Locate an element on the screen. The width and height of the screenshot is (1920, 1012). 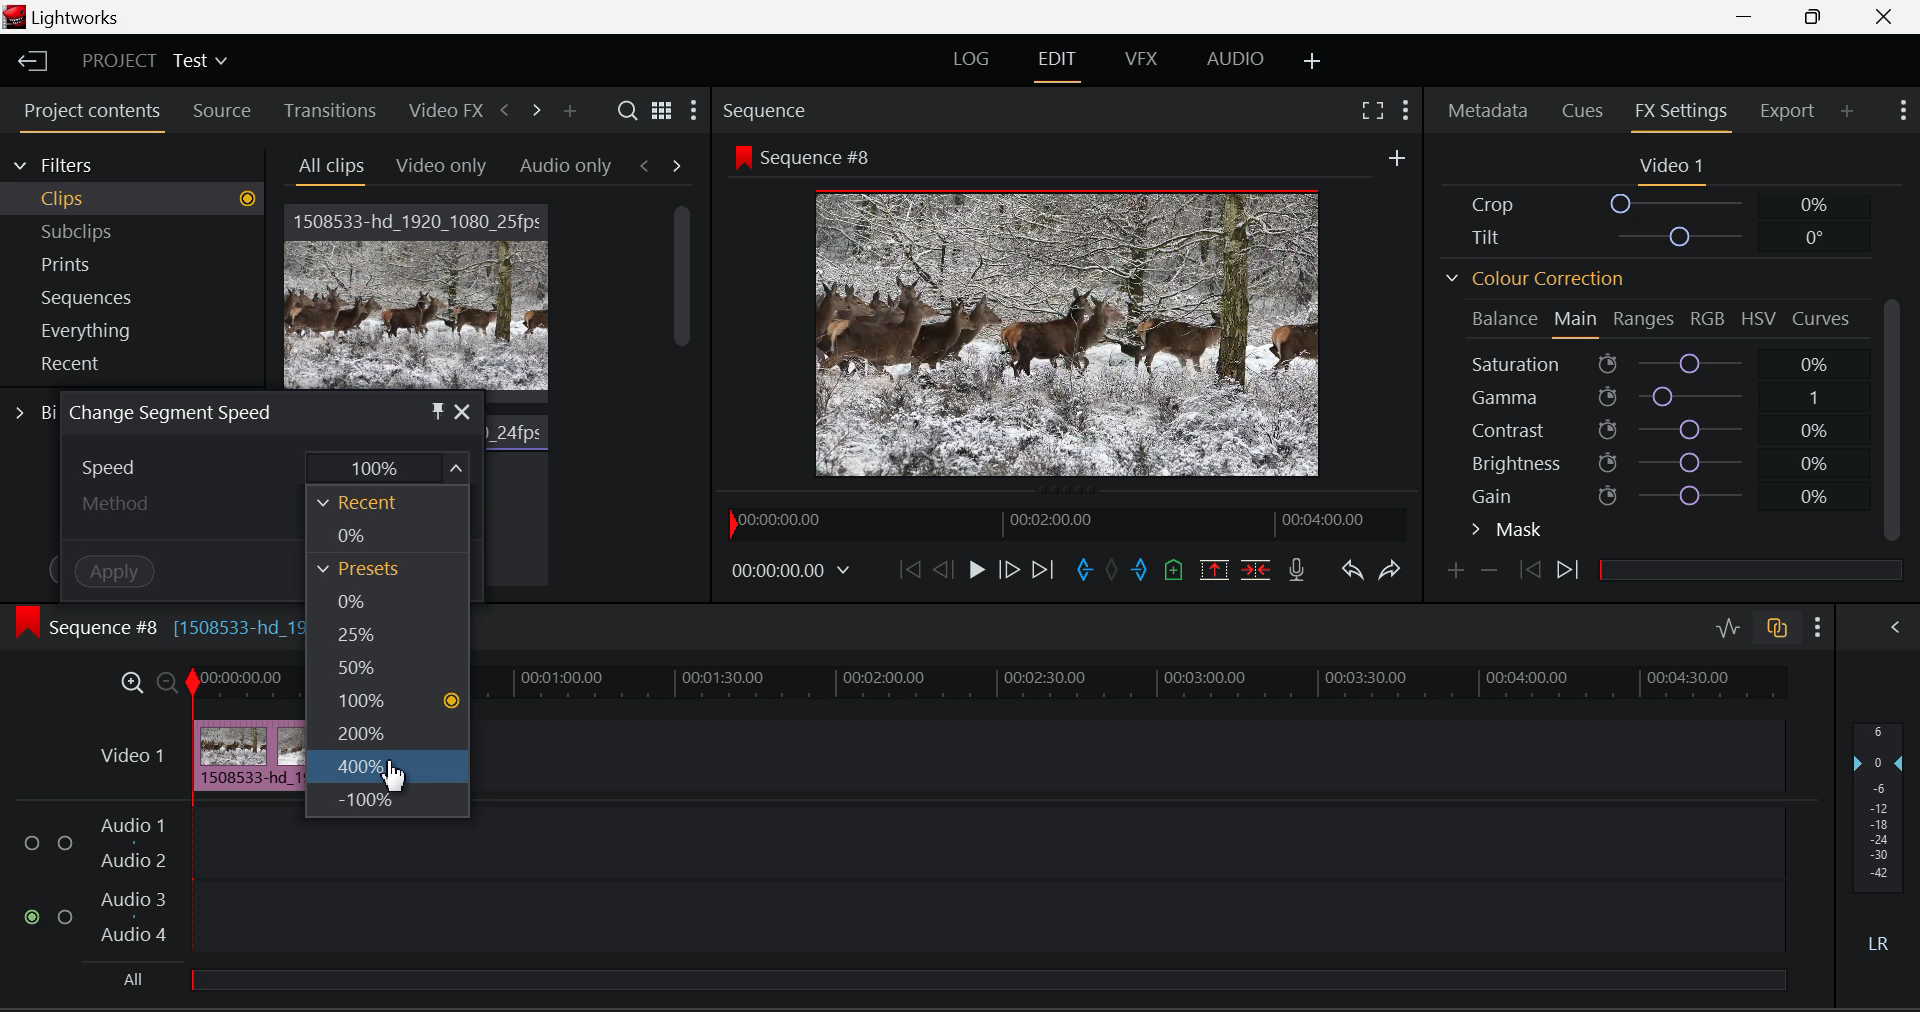
Apply is located at coordinates (118, 573).